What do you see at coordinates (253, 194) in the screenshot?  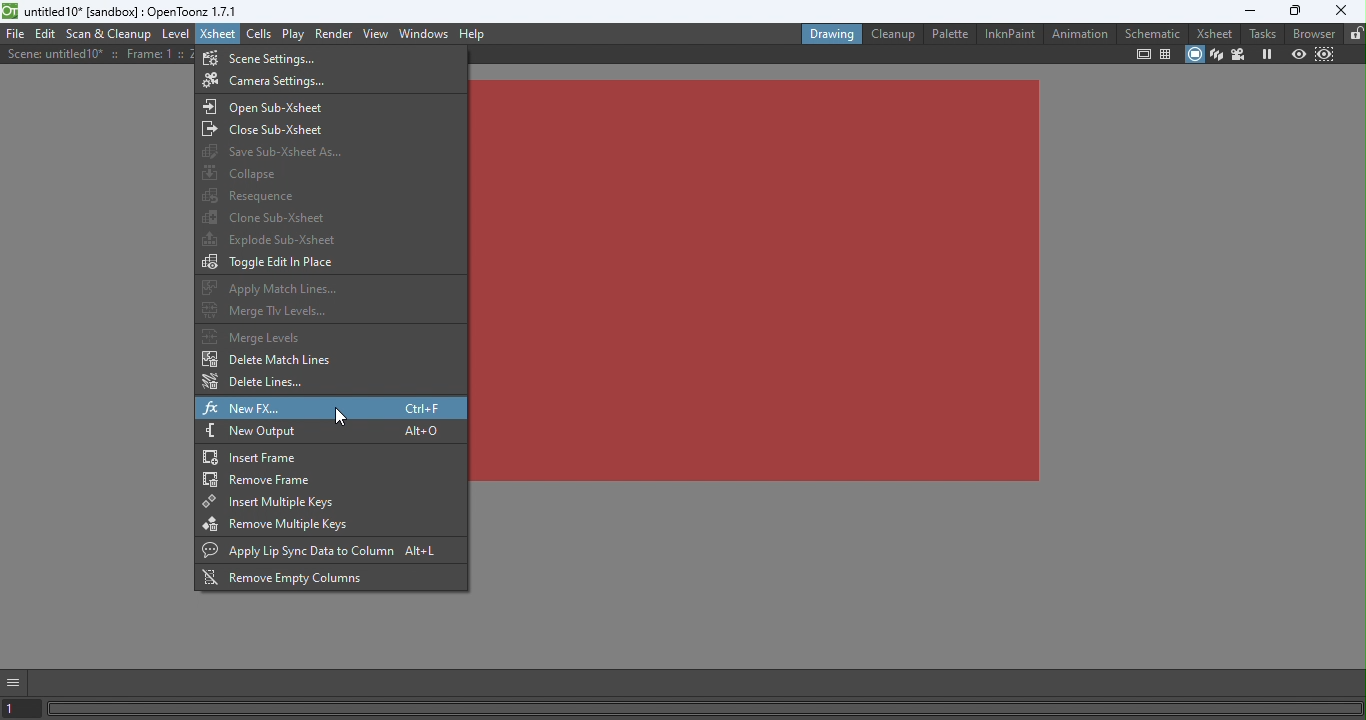 I see `Resequence` at bounding box center [253, 194].